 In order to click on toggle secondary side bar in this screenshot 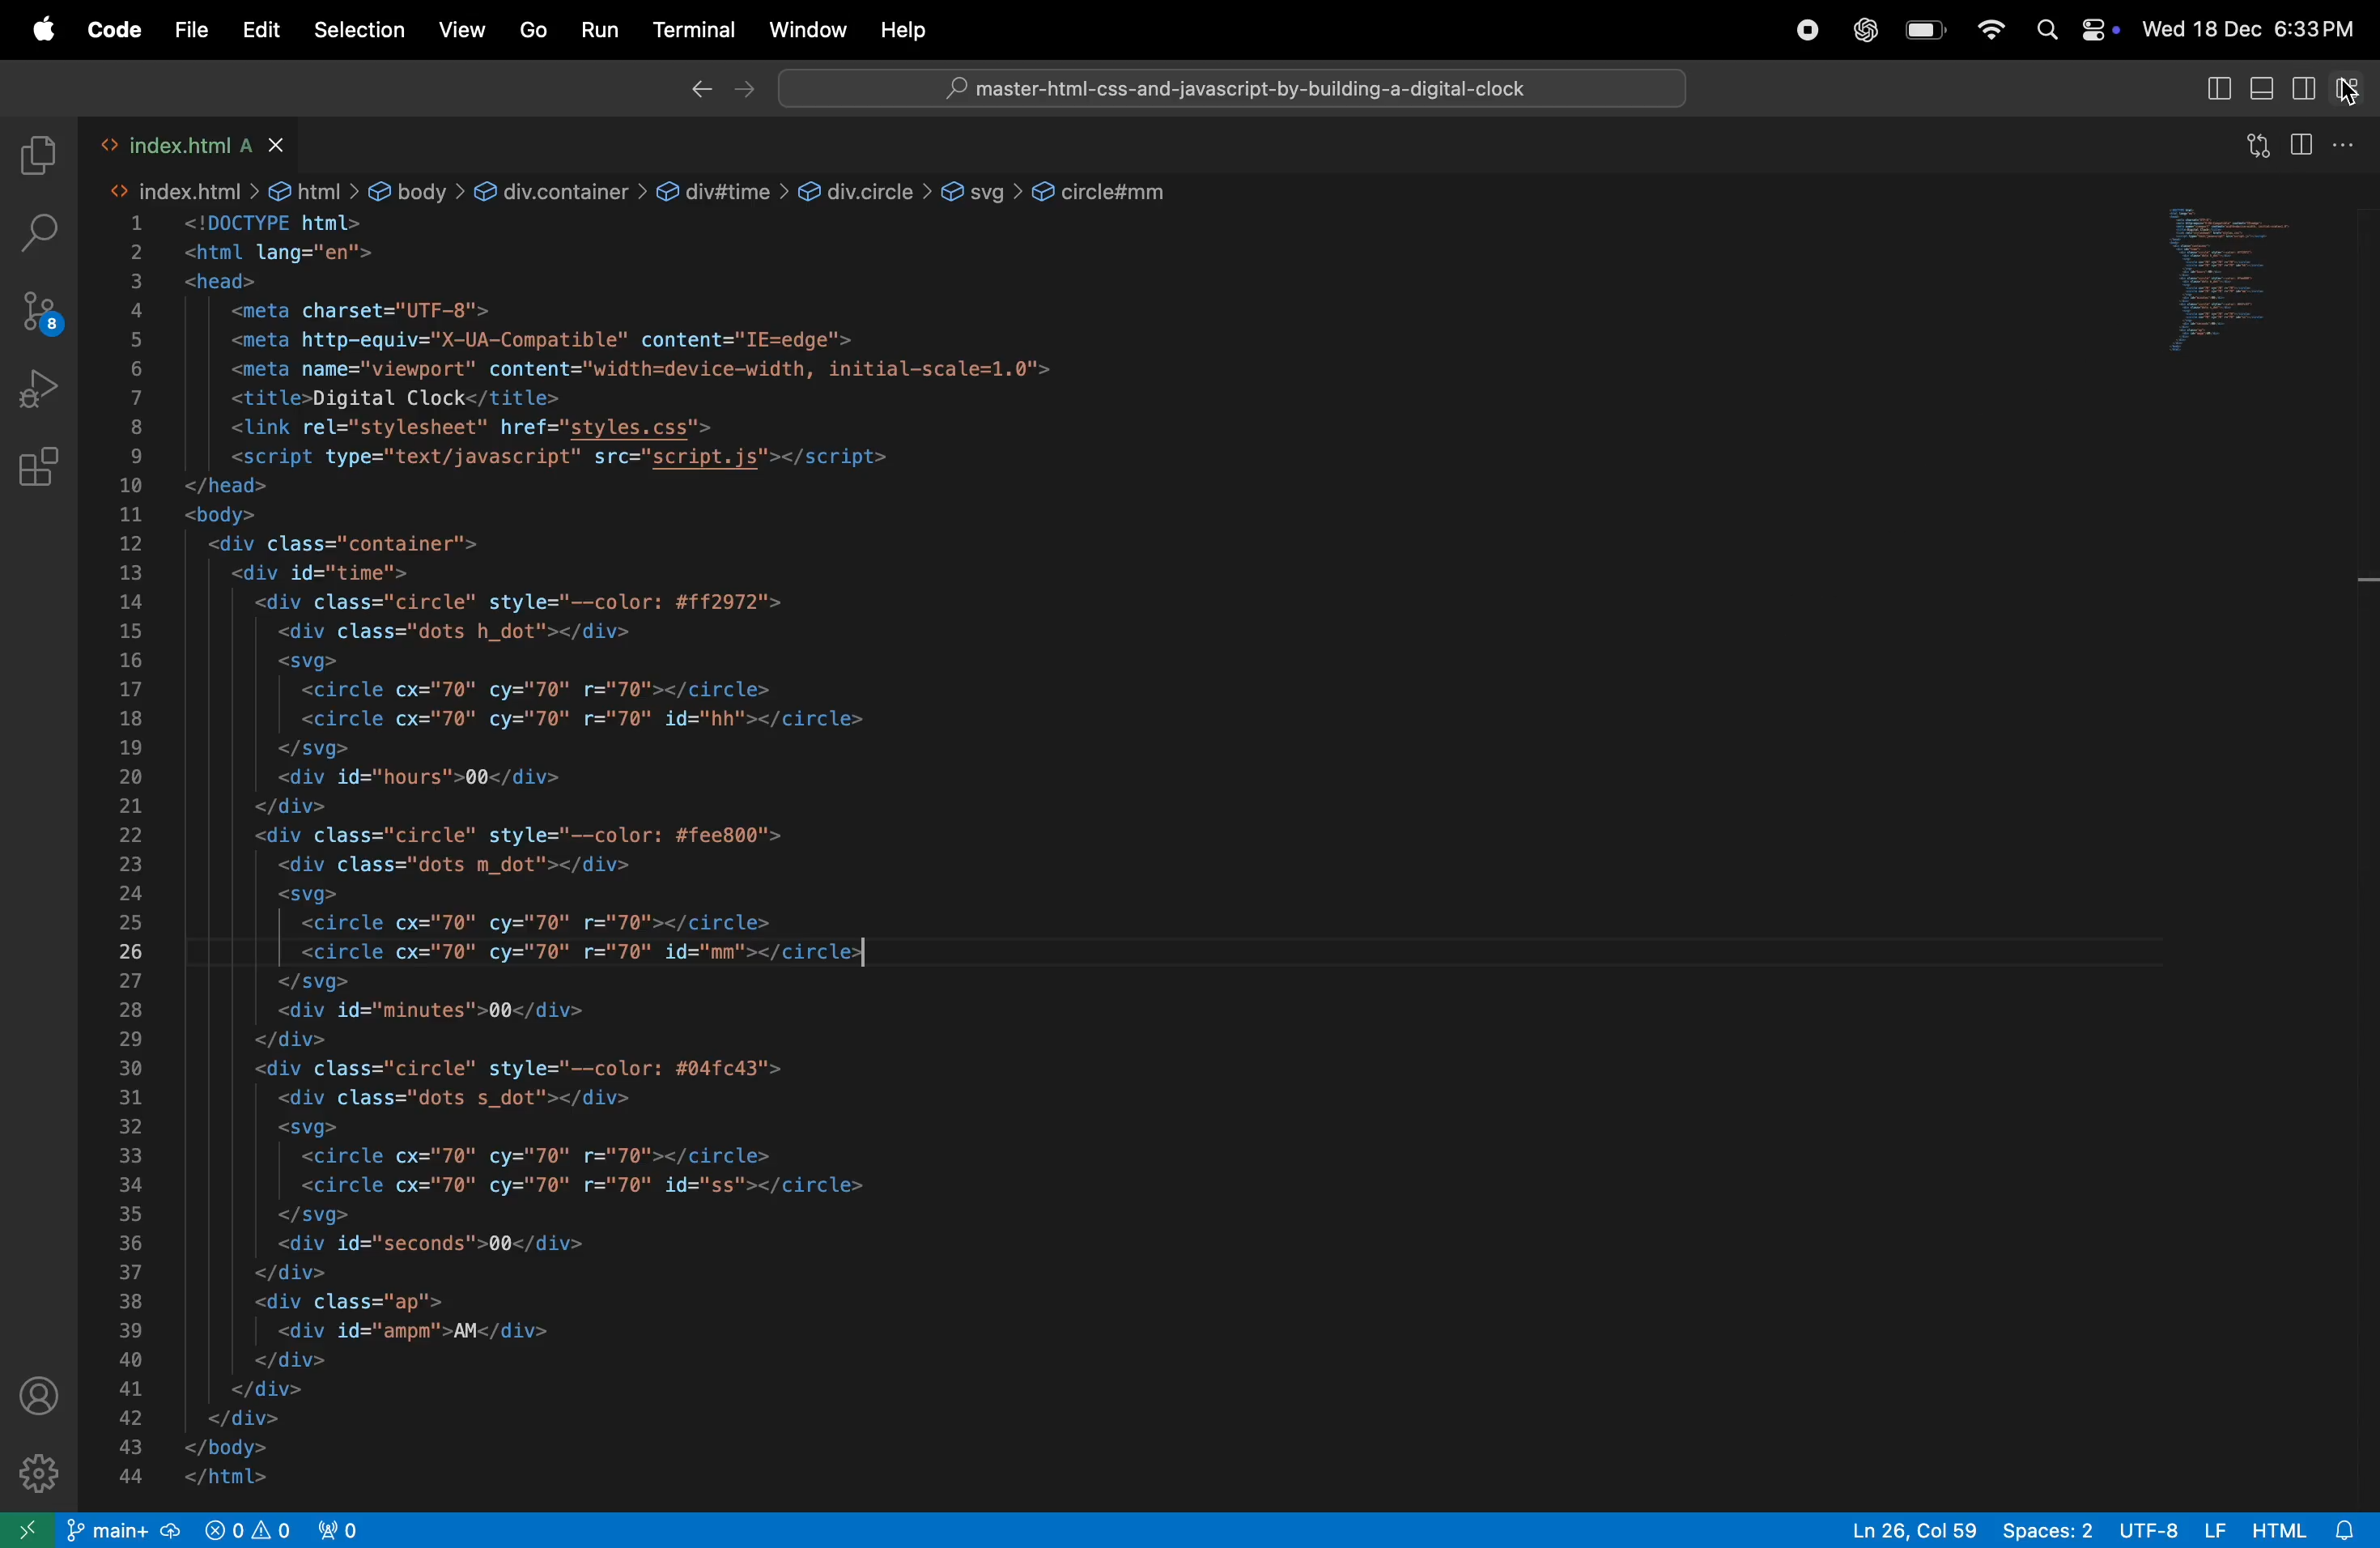, I will do `click(2308, 91)`.